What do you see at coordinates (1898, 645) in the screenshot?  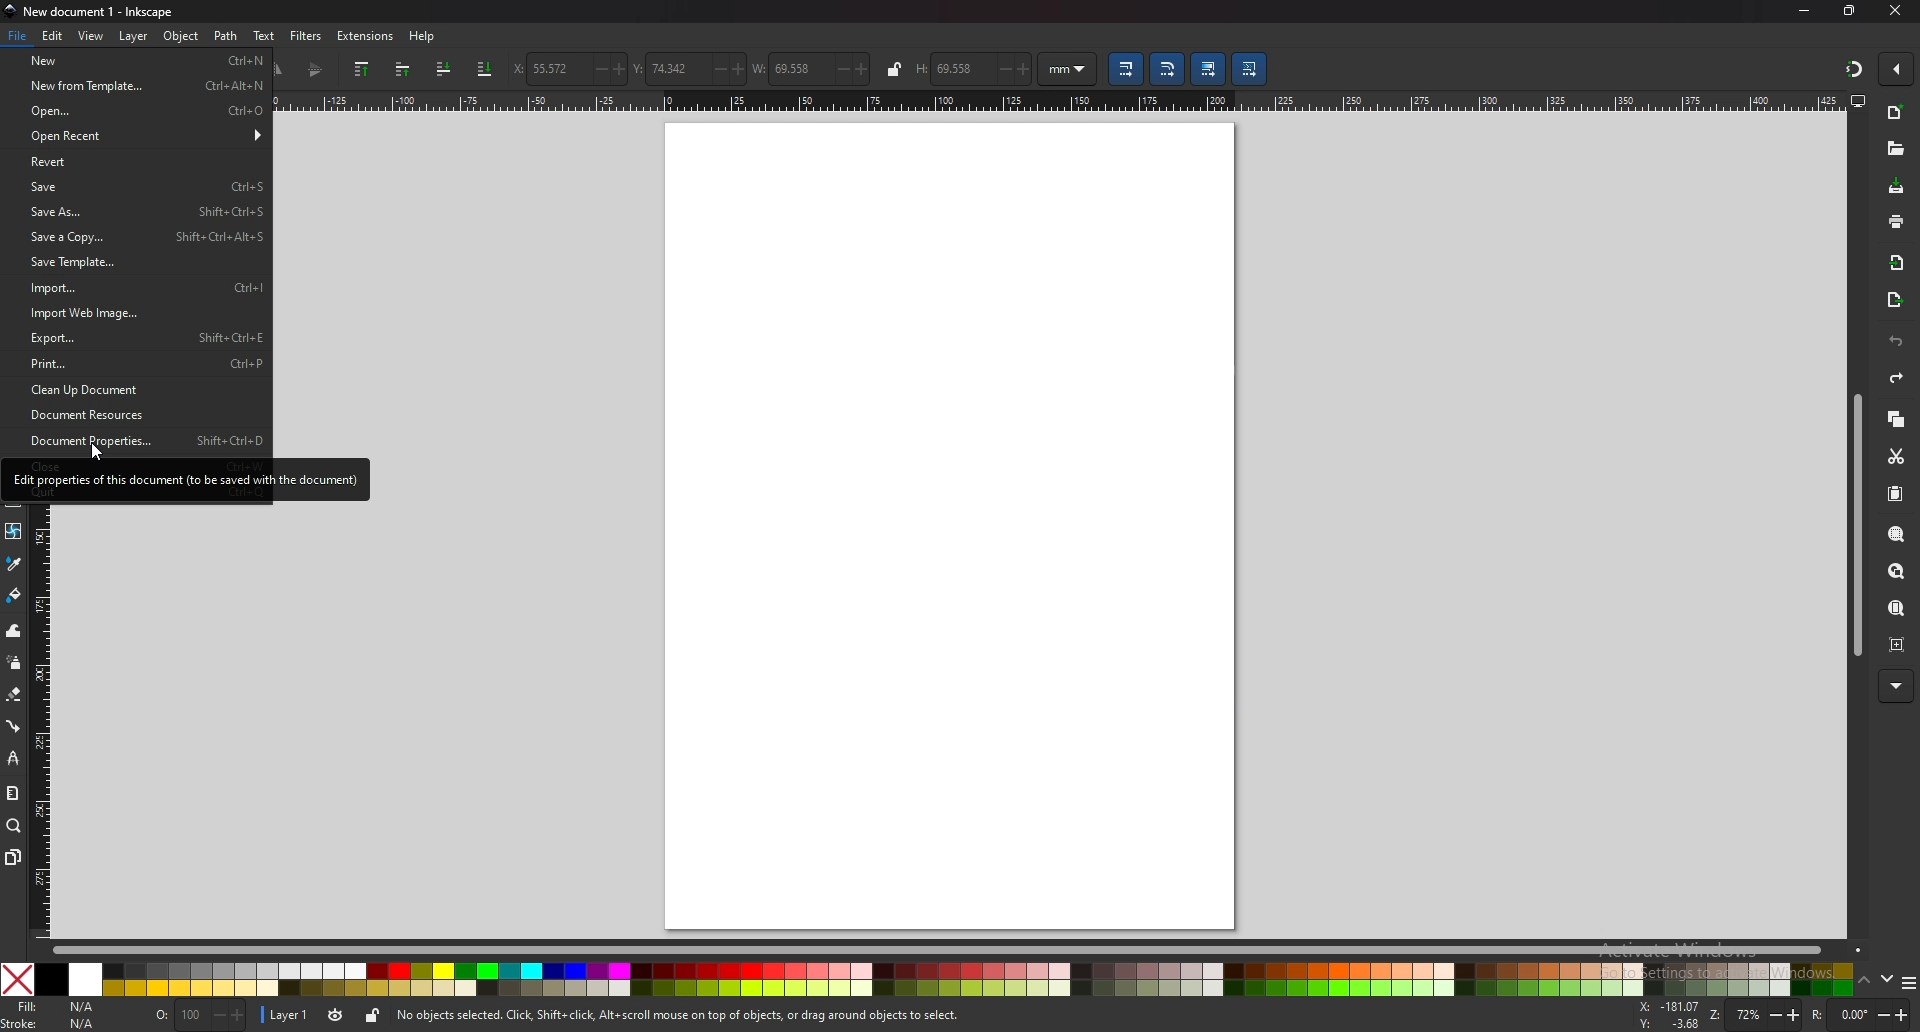 I see `zoom centre page` at bounding box center [1898, 645].